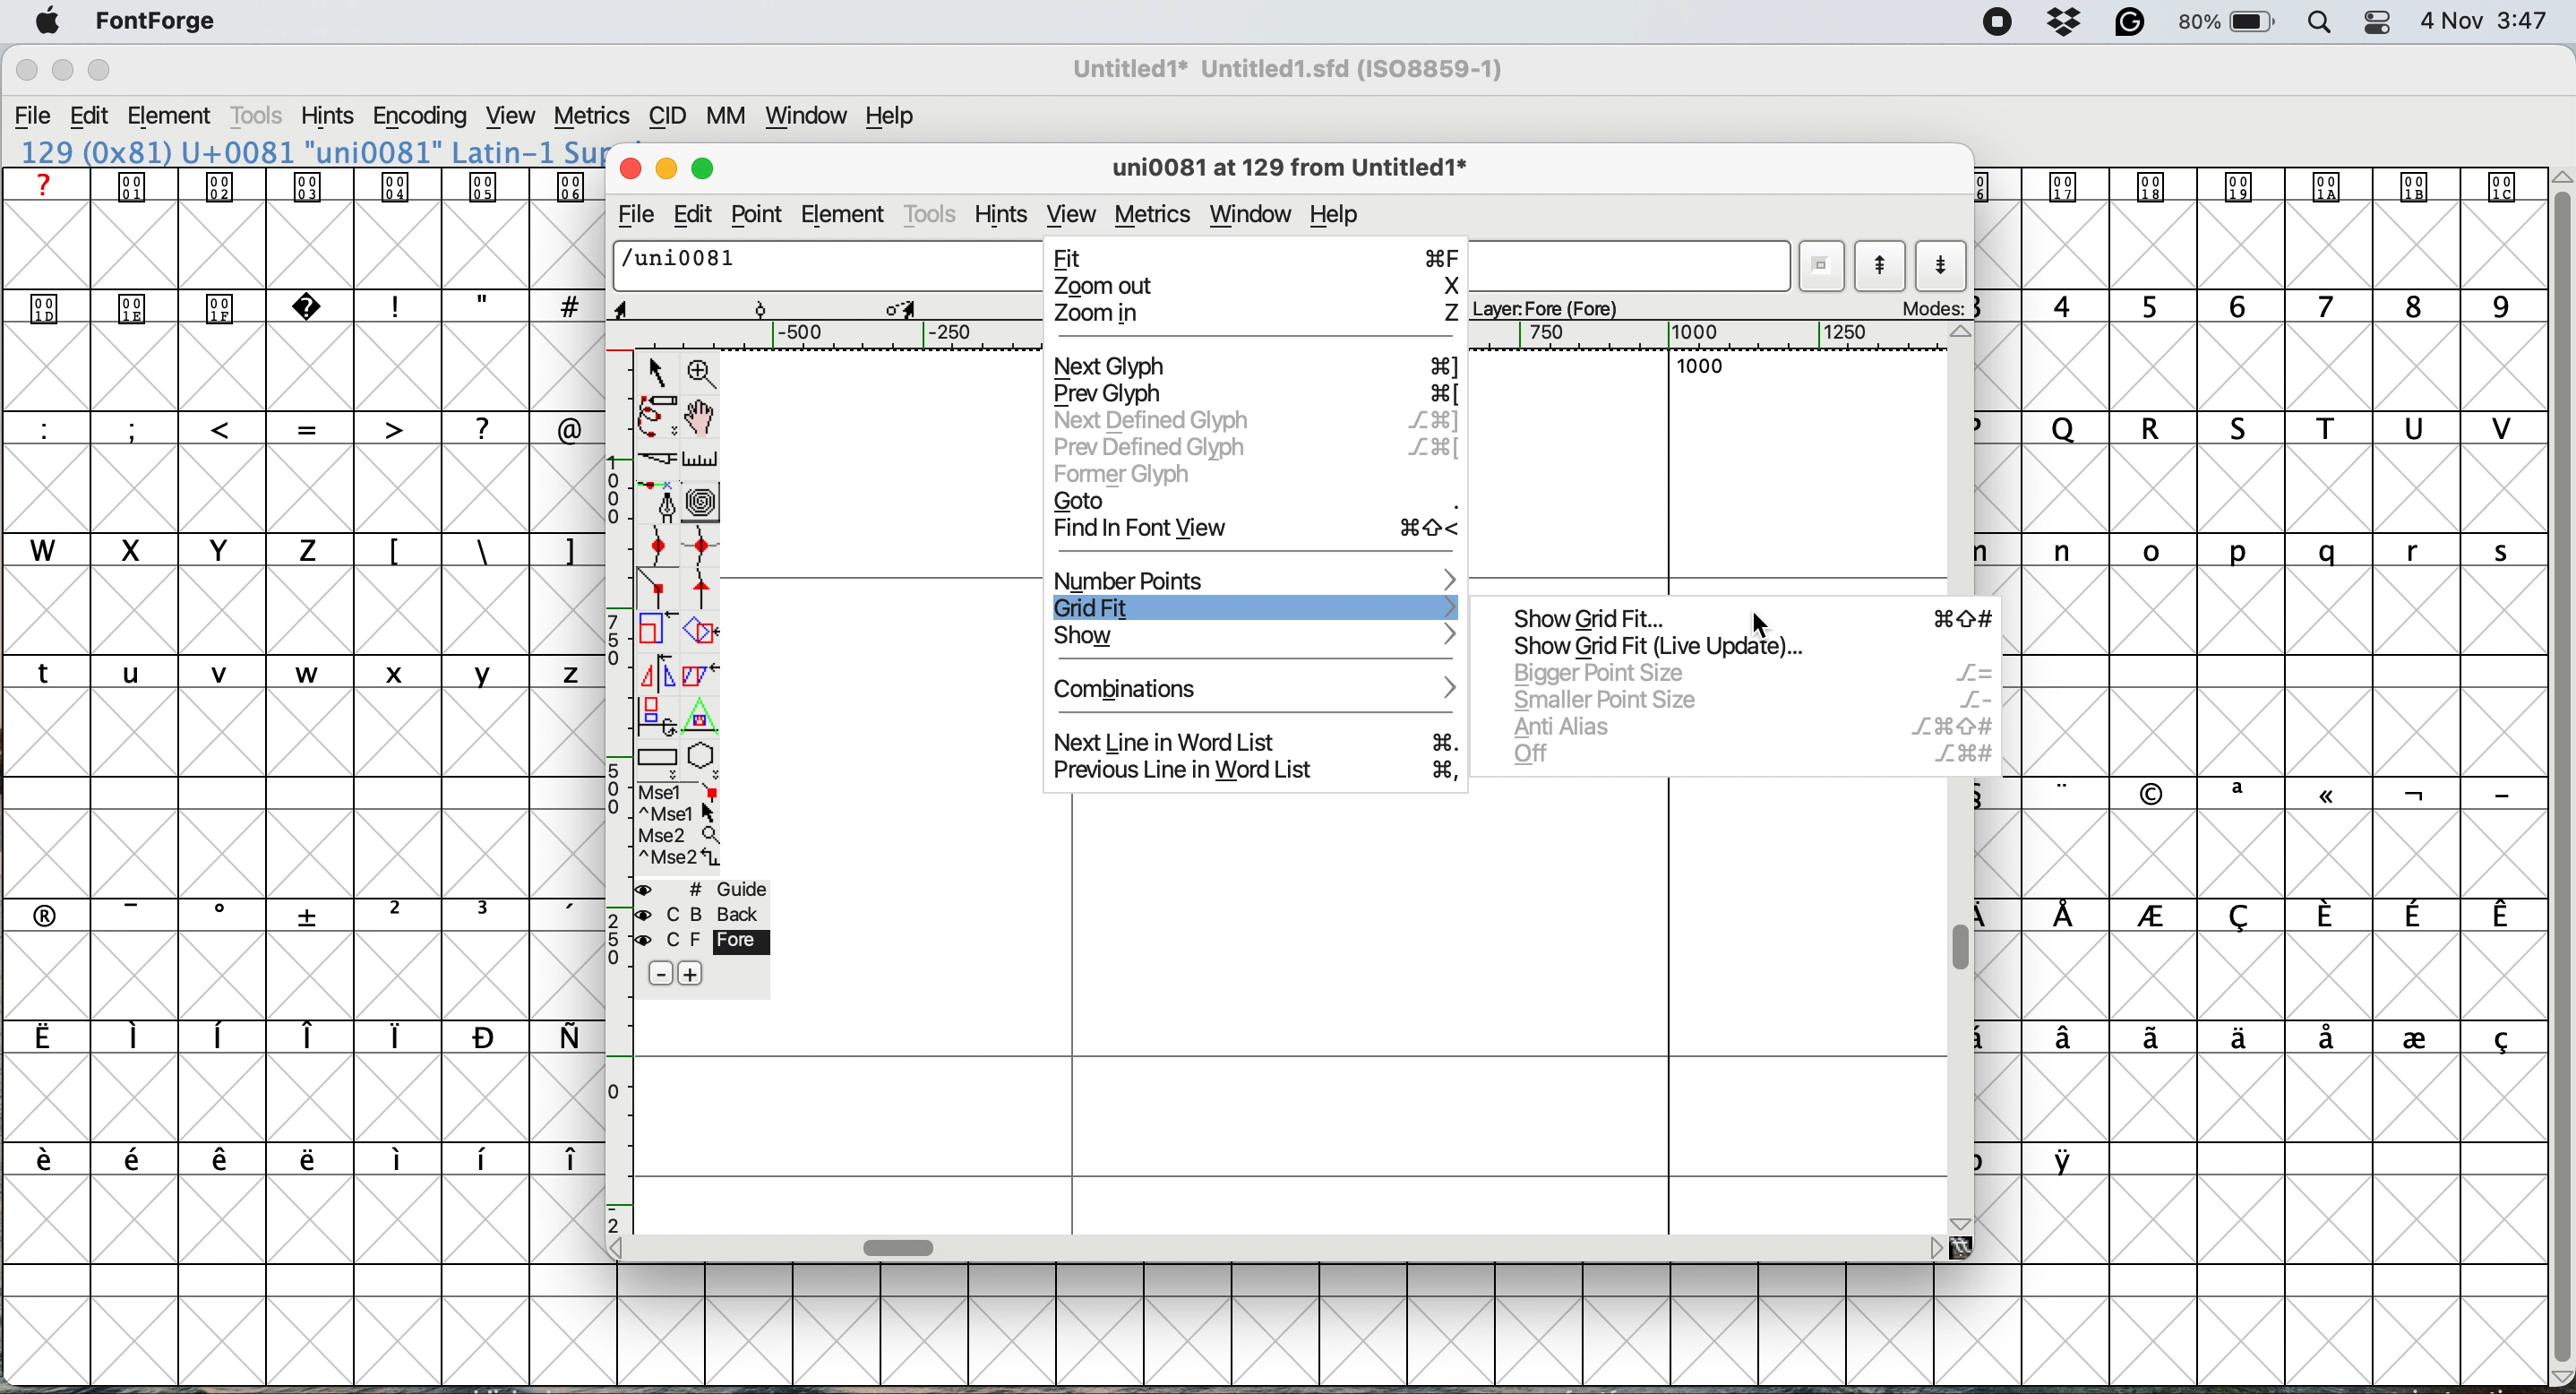  Describe the element at coordinates (700, 713) in the screenshot. I see `perform a perspective transformation on the selection` at that location.